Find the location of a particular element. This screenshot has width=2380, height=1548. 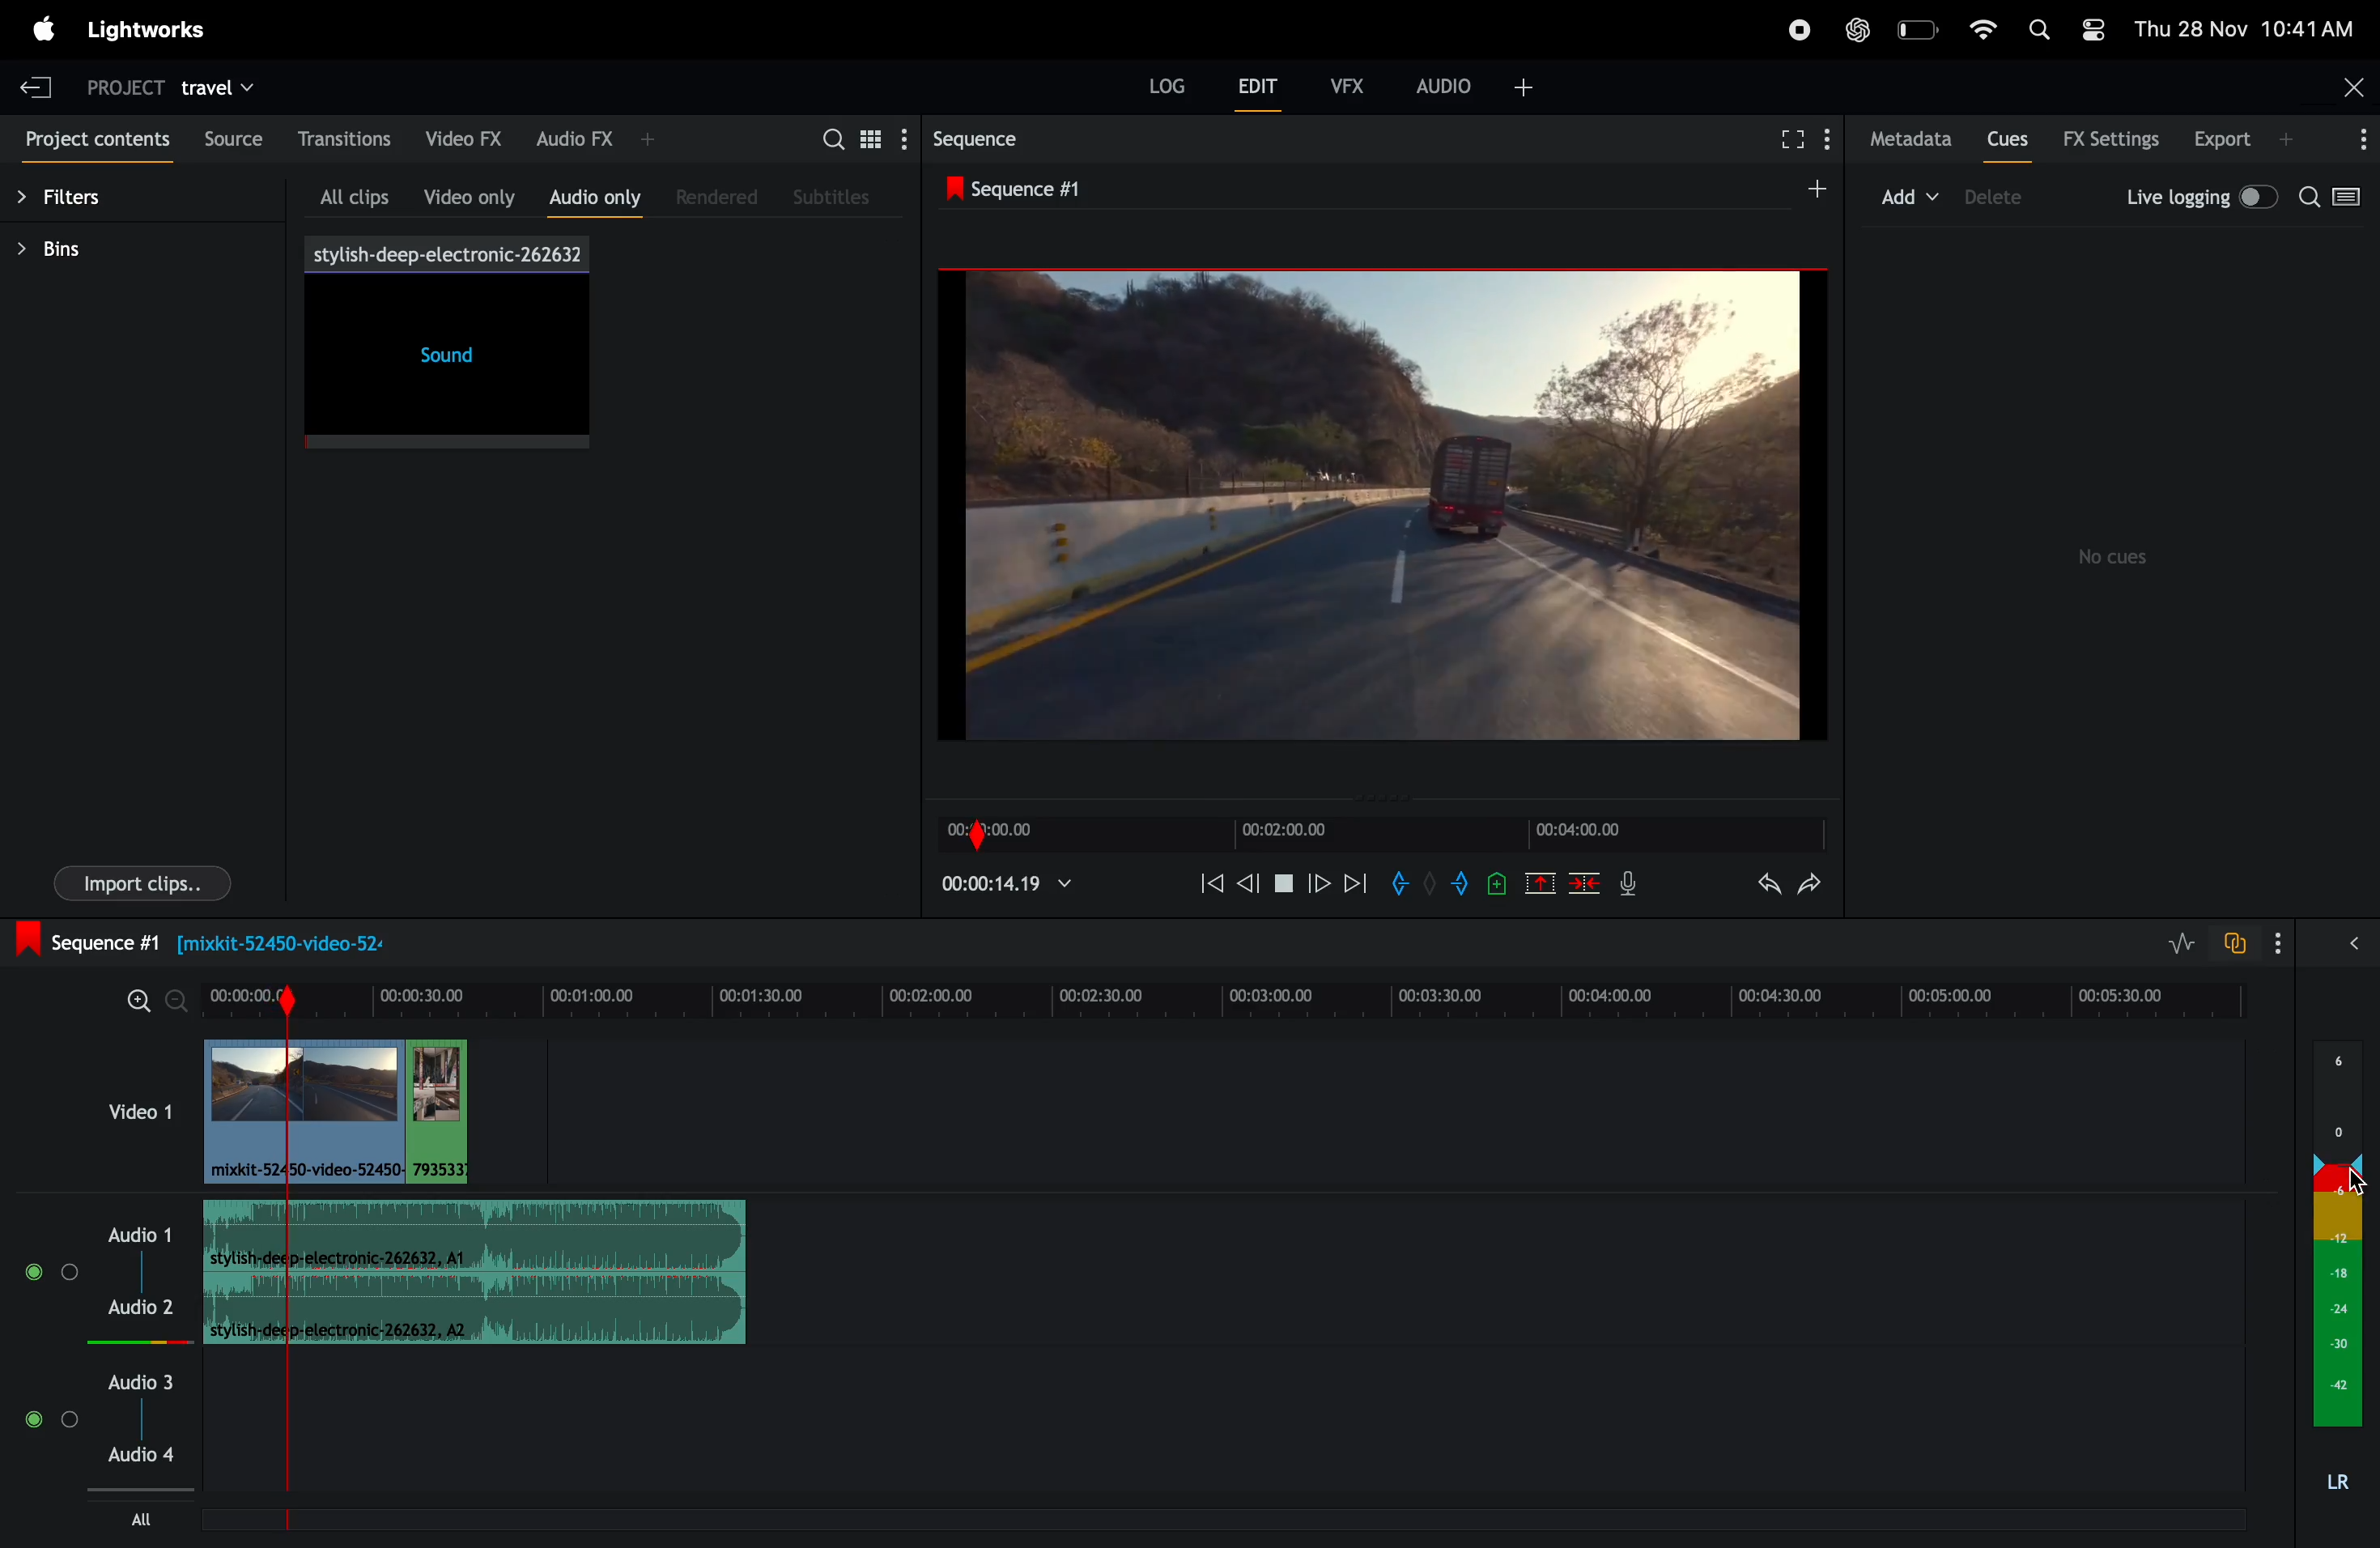

cursor is located at coordinates (2358, 1186).